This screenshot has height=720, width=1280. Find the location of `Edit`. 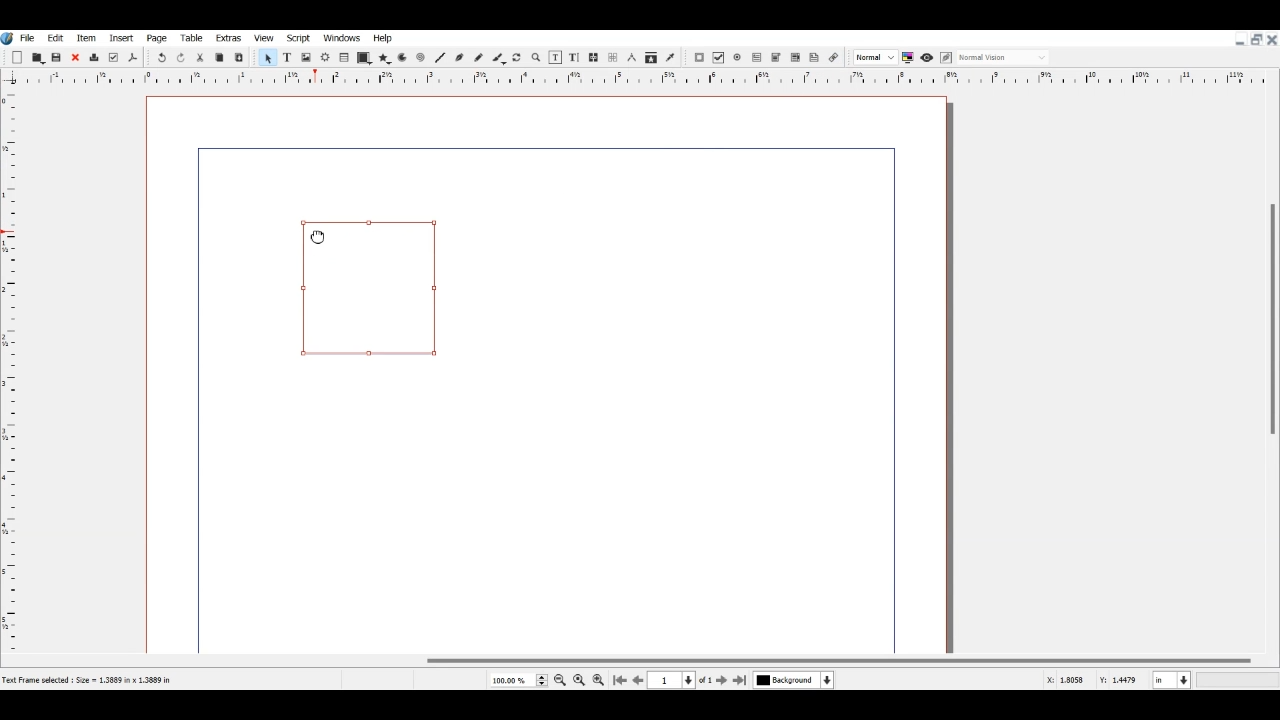

Edit is located at coordinates (54, 37).